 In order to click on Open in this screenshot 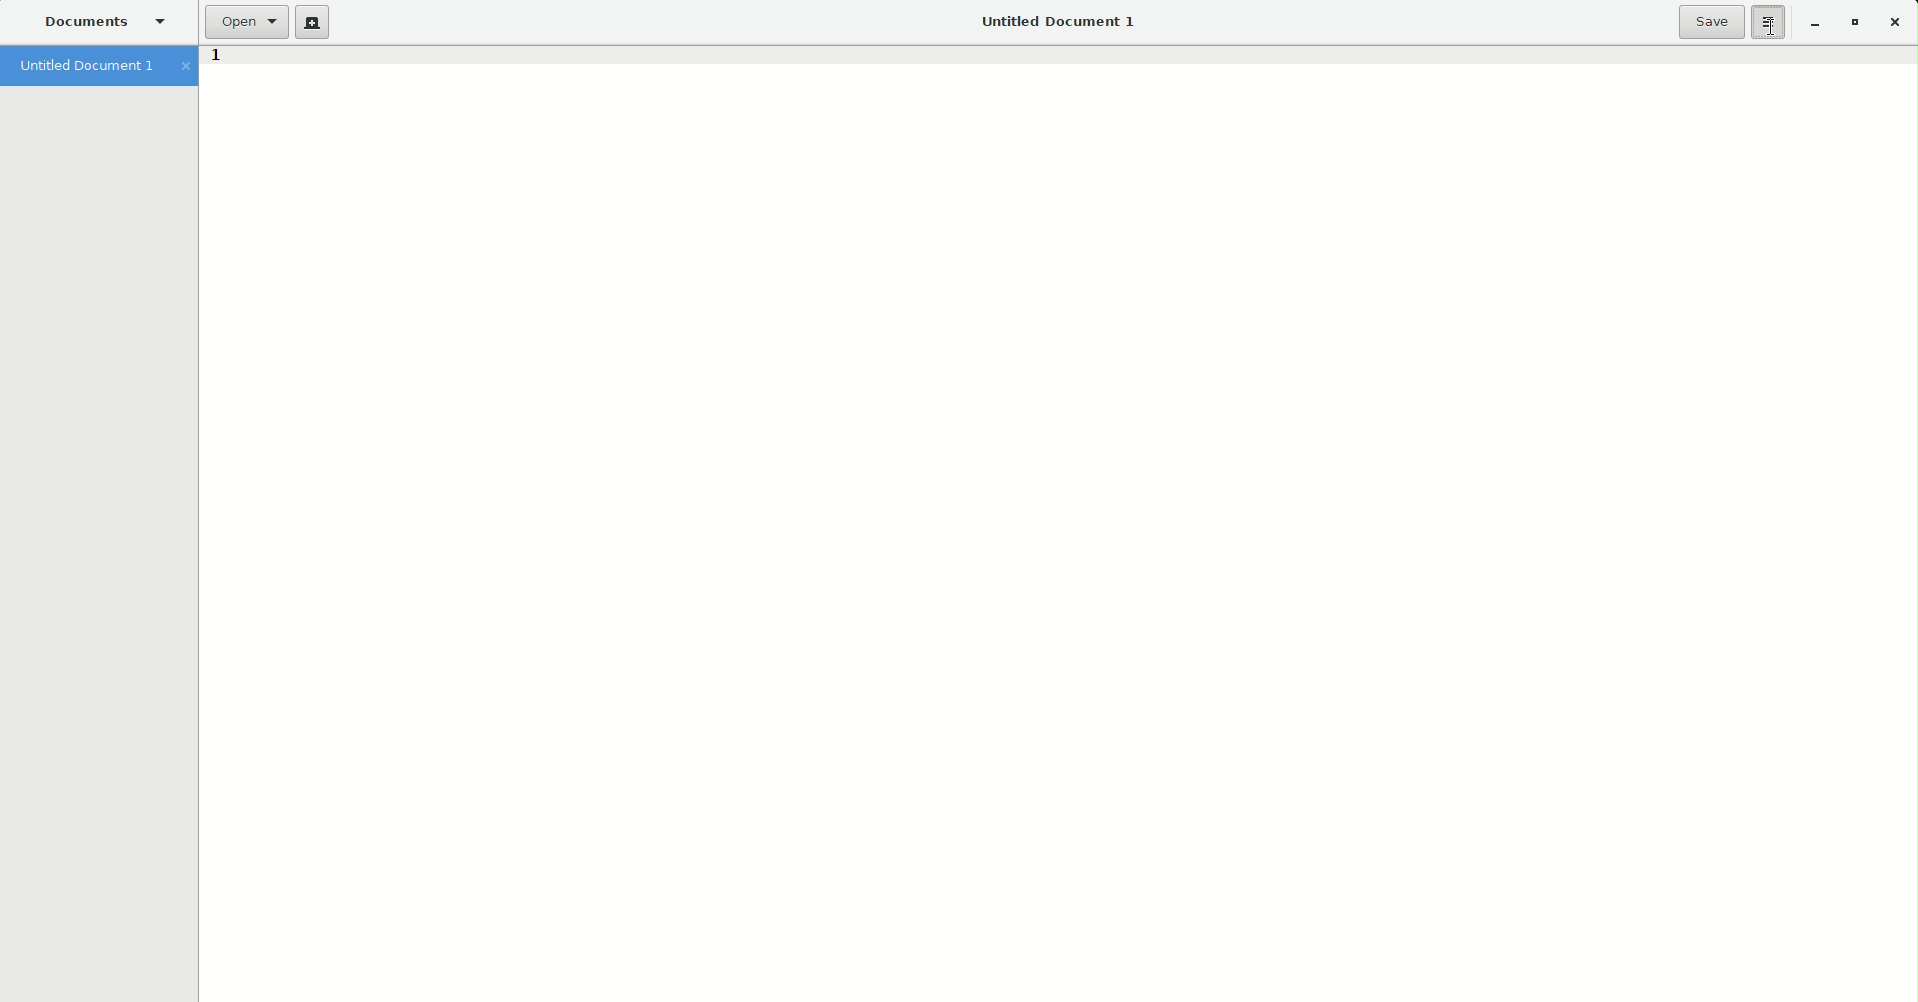, I will do `click(245, 22)`.